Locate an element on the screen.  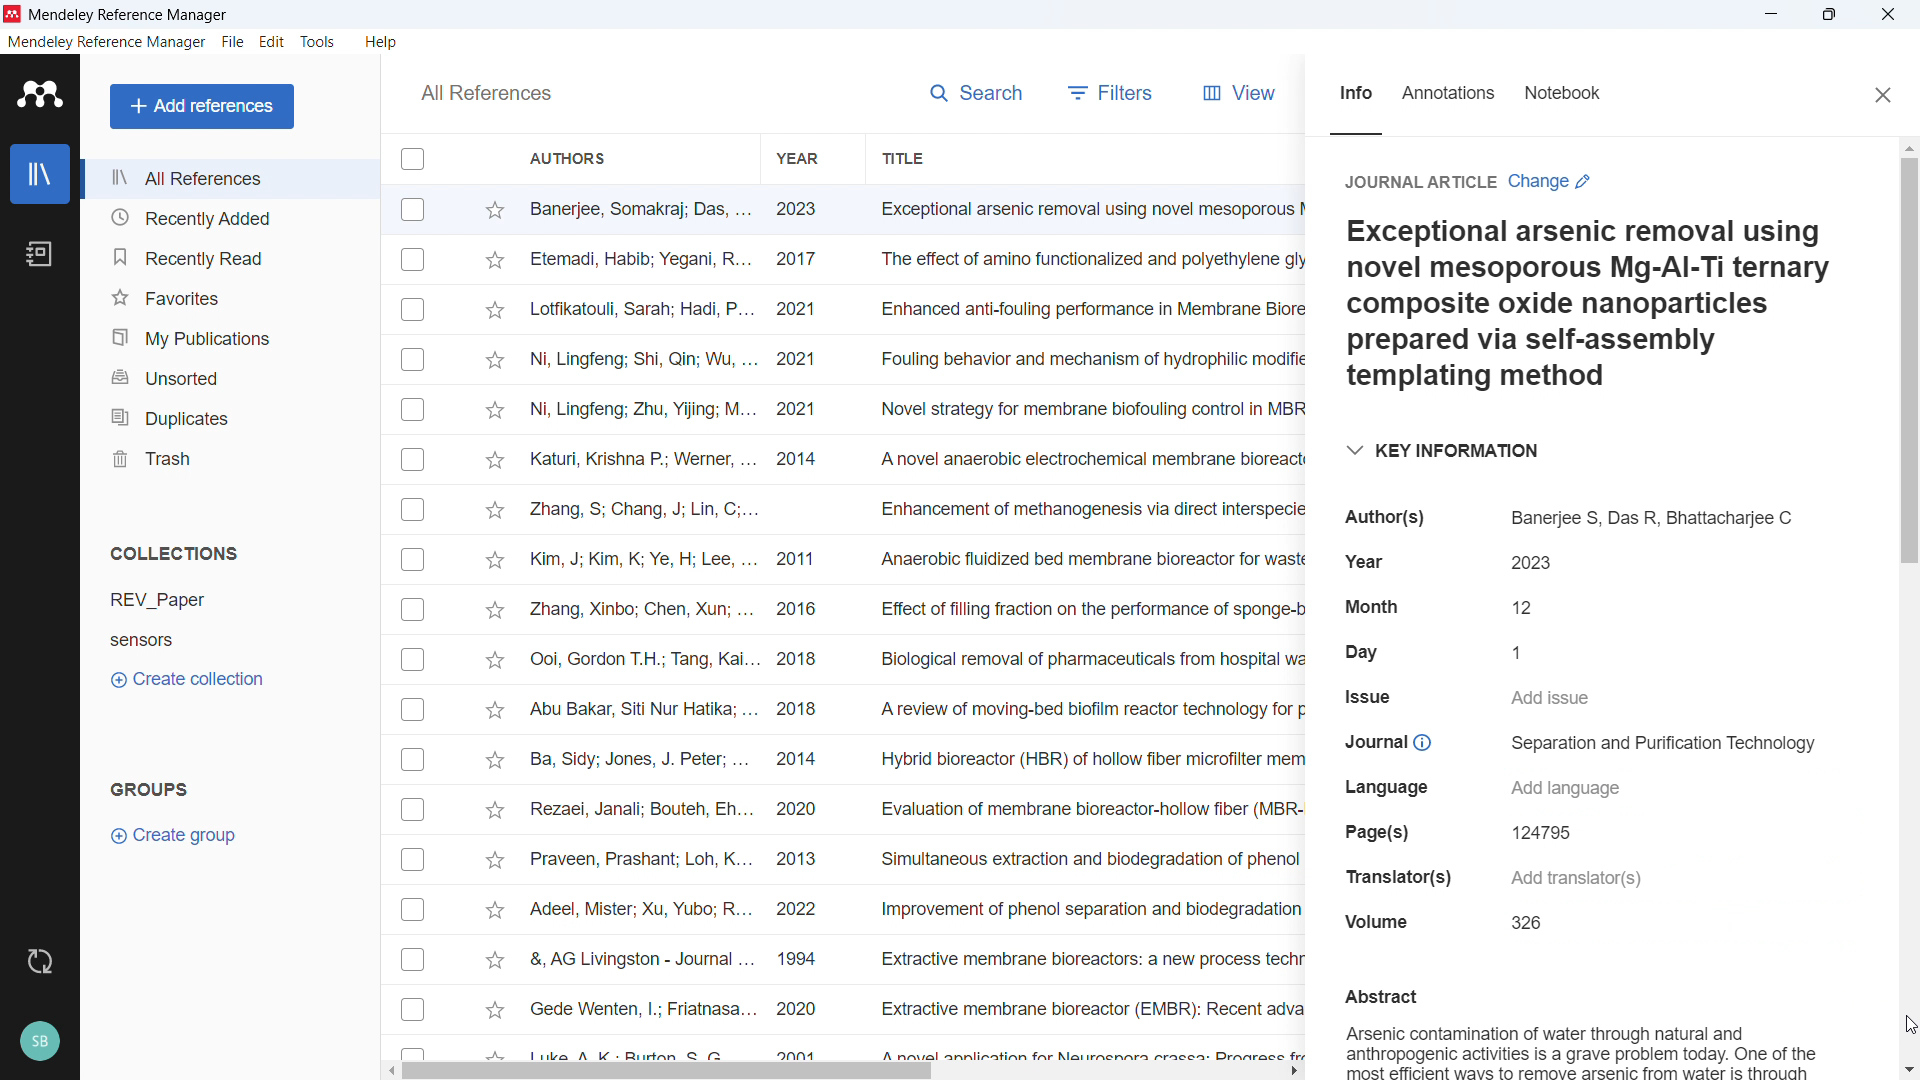
ooi,gordon t.h,tang,kai is located at coordinates (640, 661).